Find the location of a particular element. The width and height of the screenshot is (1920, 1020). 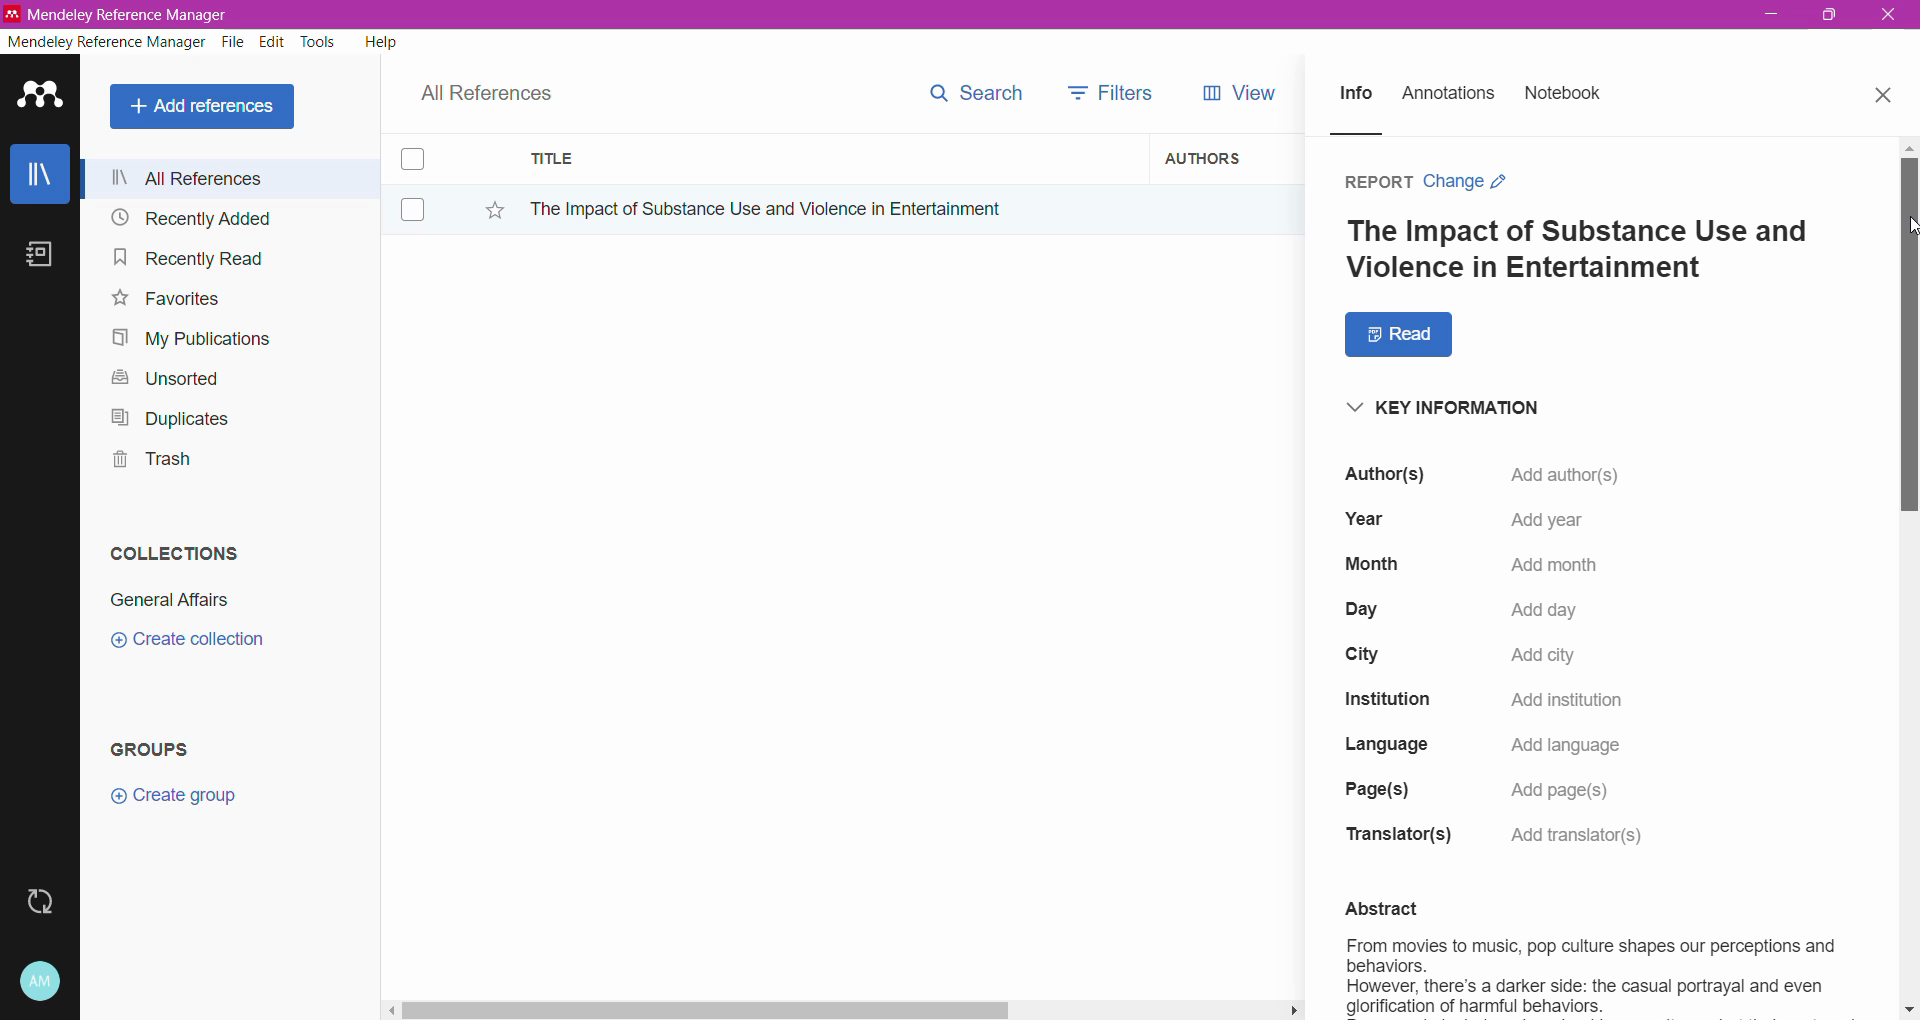

Help is located at coordinates (379, 41).